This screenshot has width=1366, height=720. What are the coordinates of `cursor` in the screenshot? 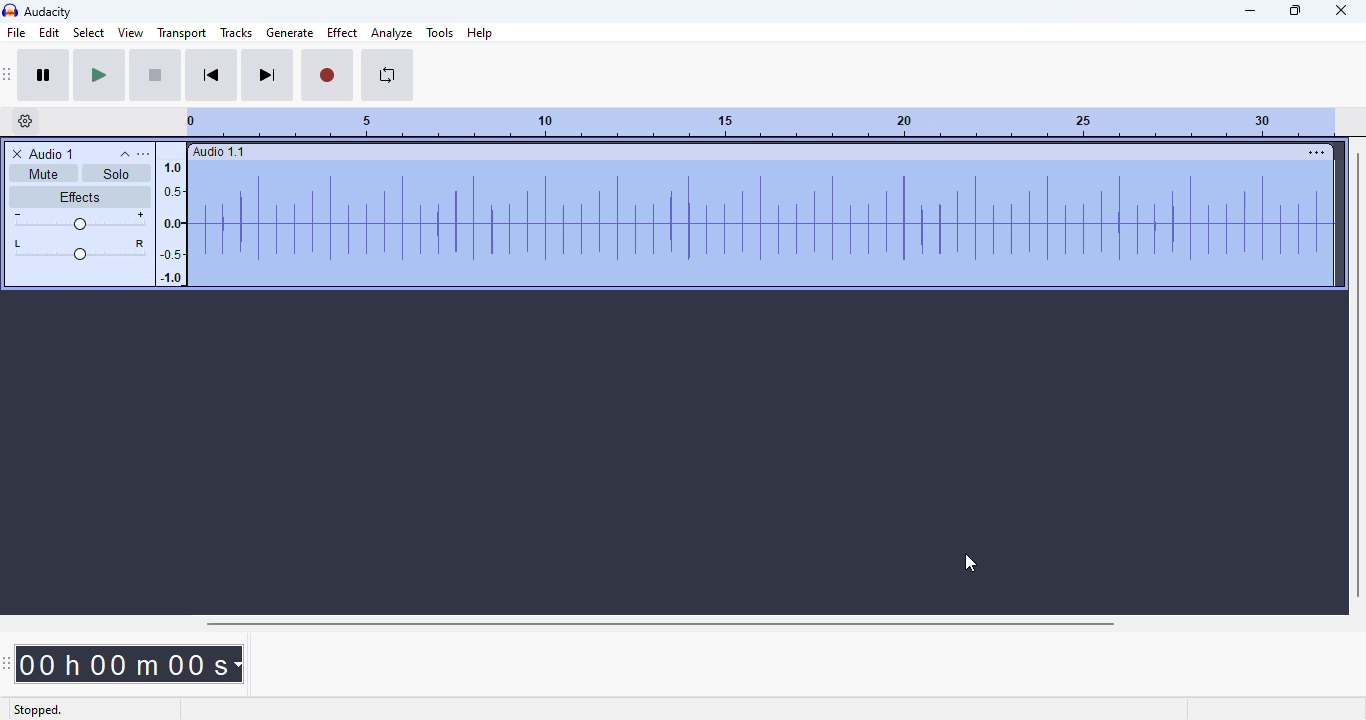 It's located at (971, 563).